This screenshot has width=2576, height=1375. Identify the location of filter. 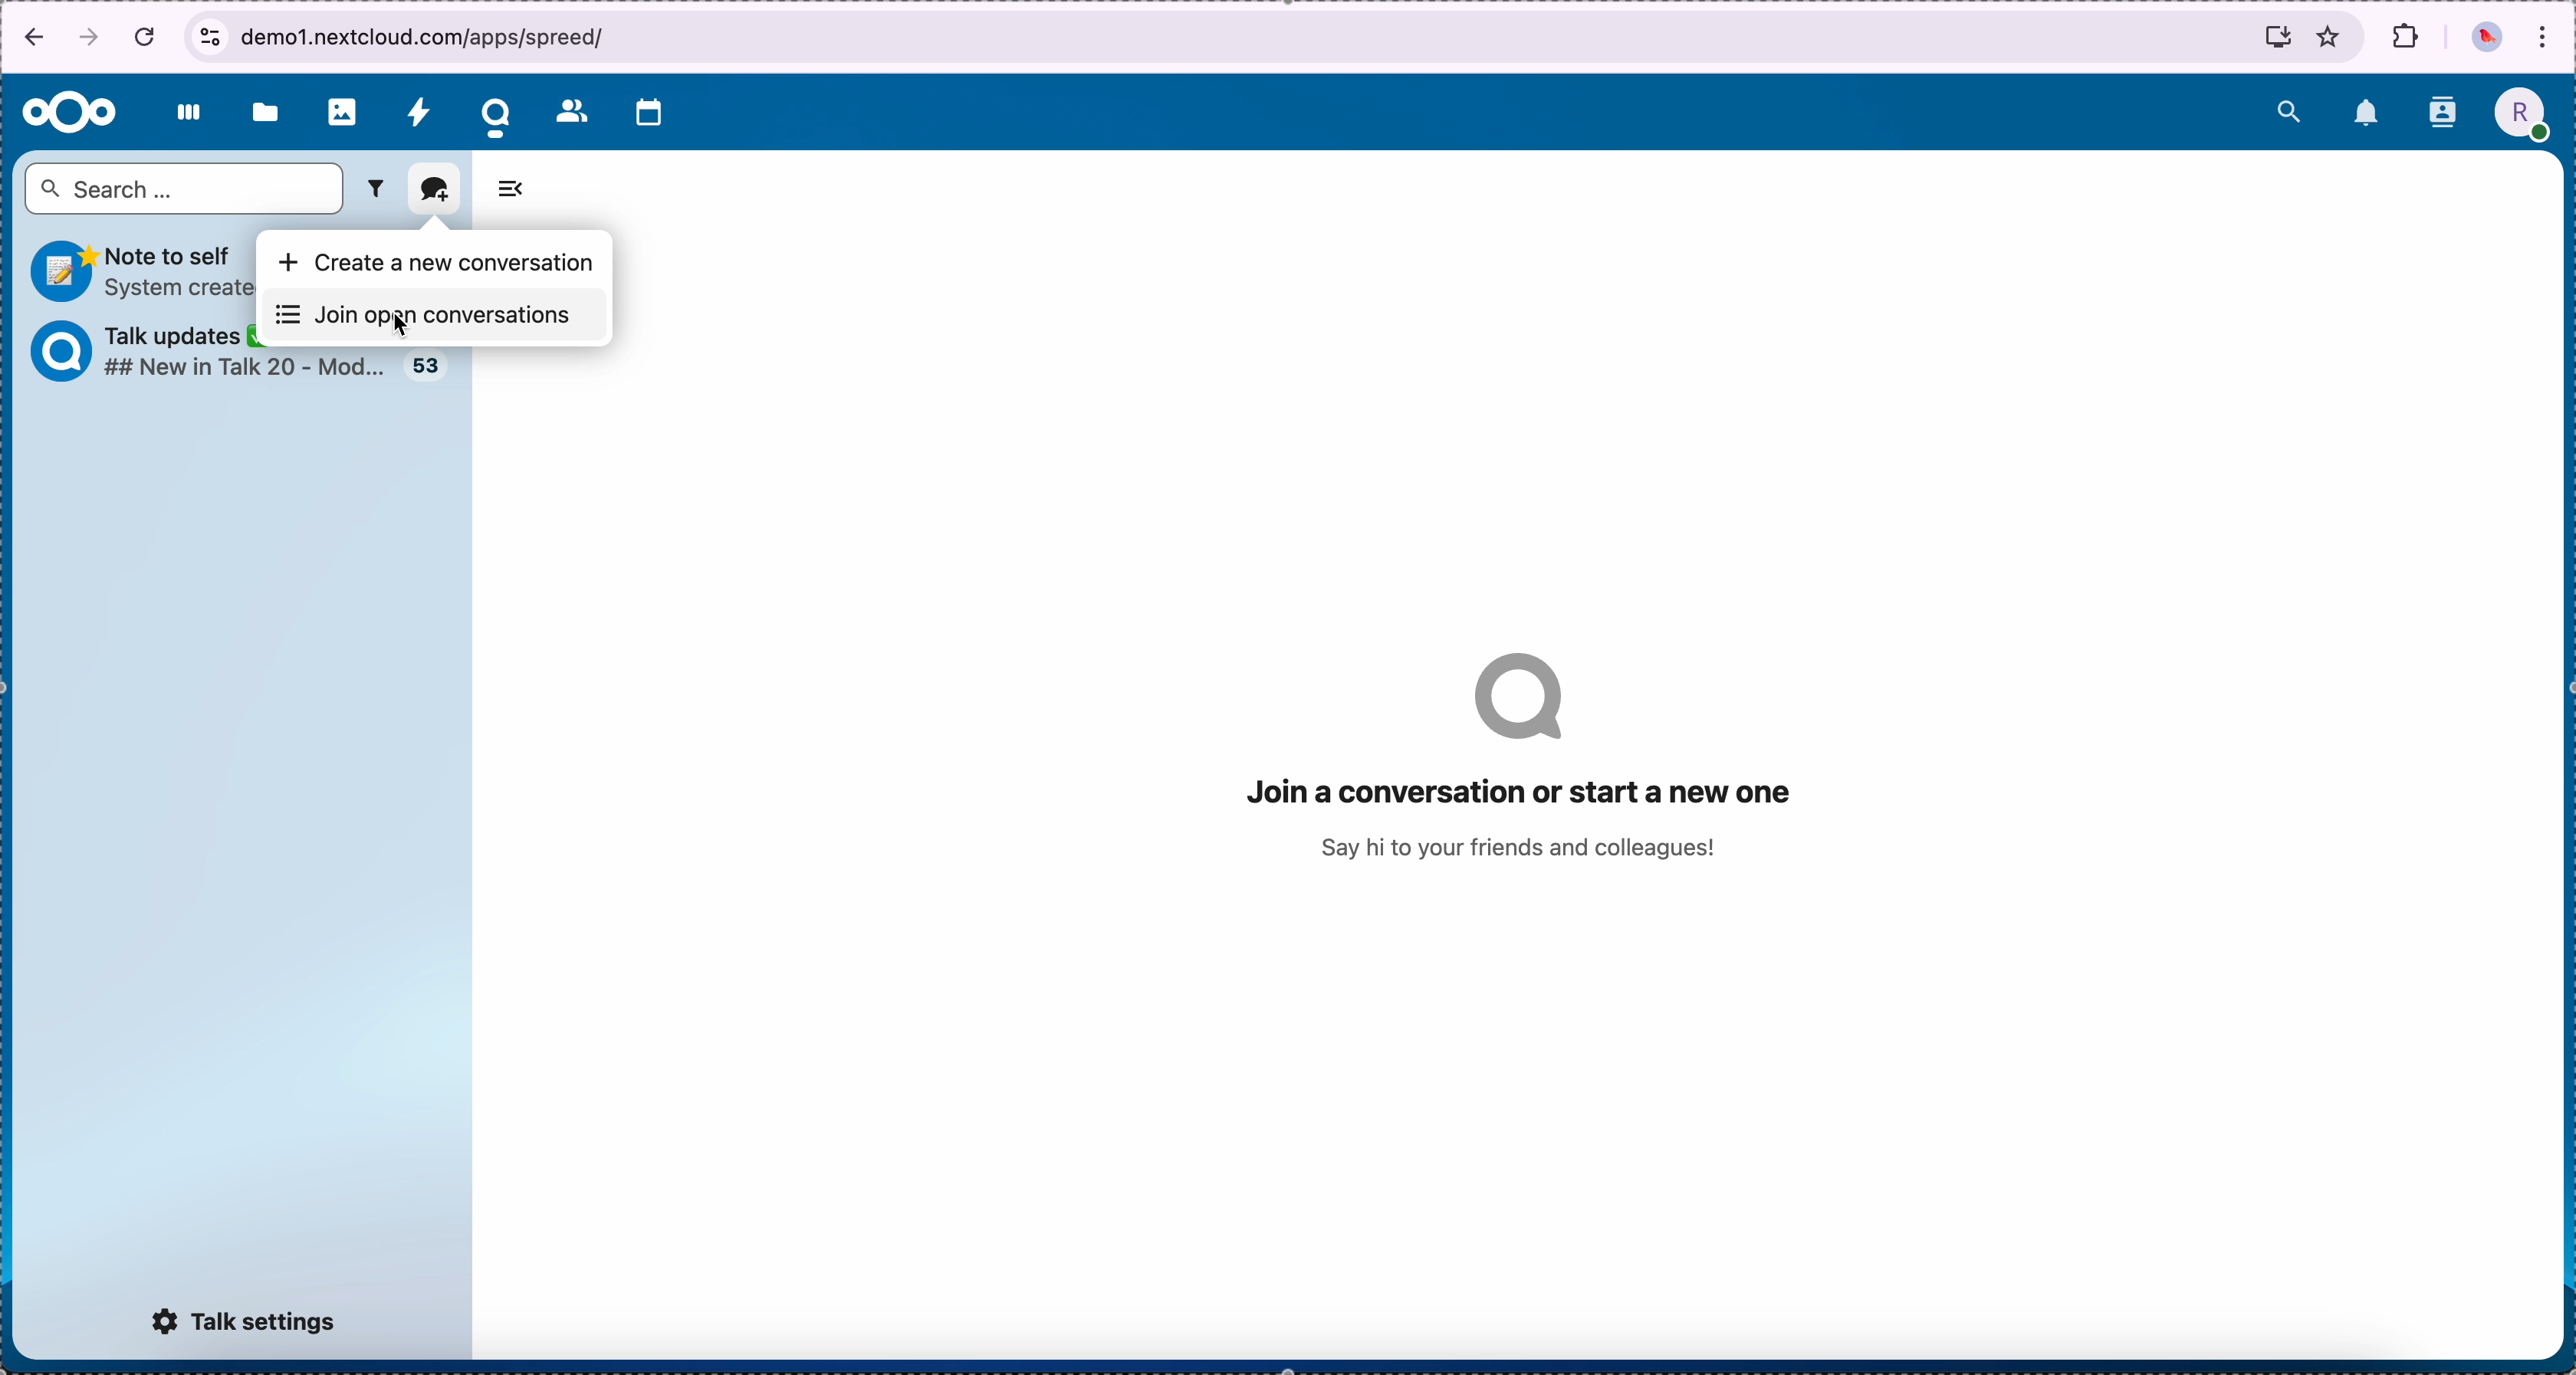
(375, 190).